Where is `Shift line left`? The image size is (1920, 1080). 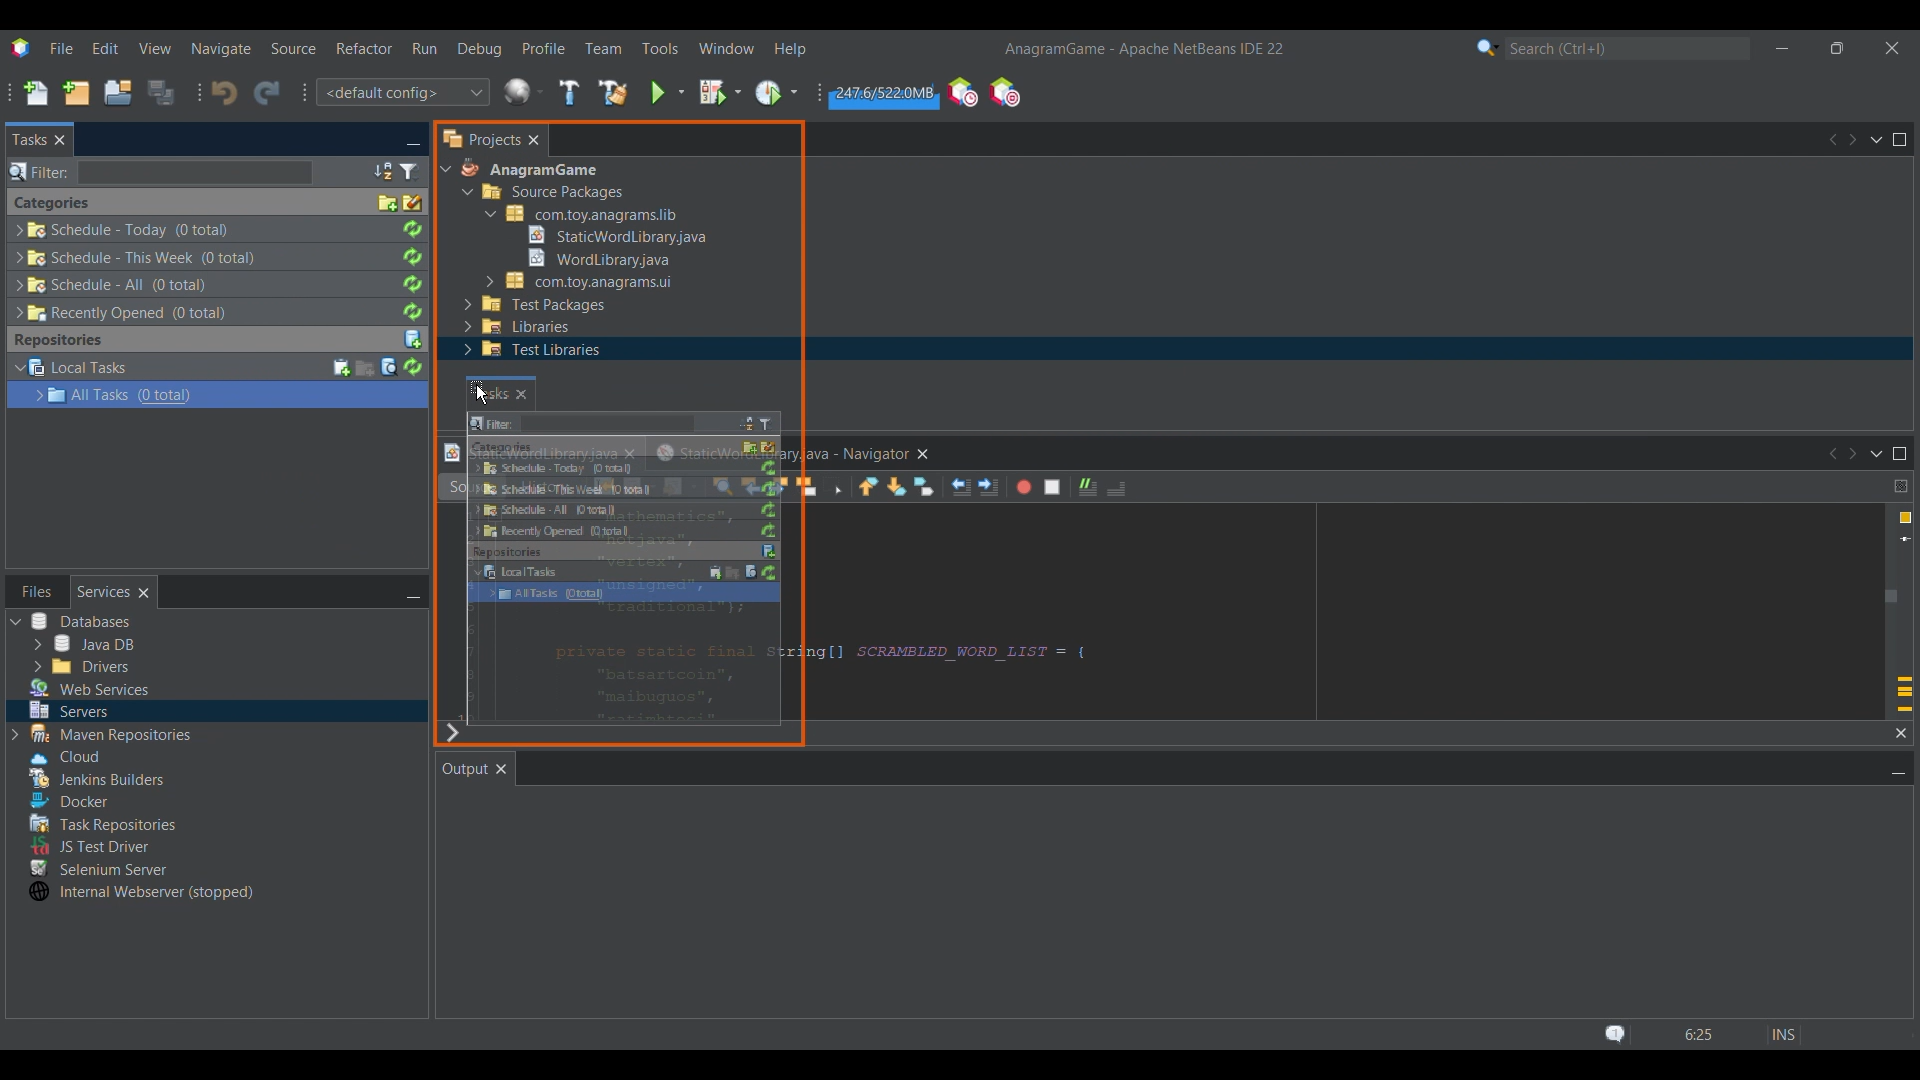 Shift line left is located at coordinates (961, 487).